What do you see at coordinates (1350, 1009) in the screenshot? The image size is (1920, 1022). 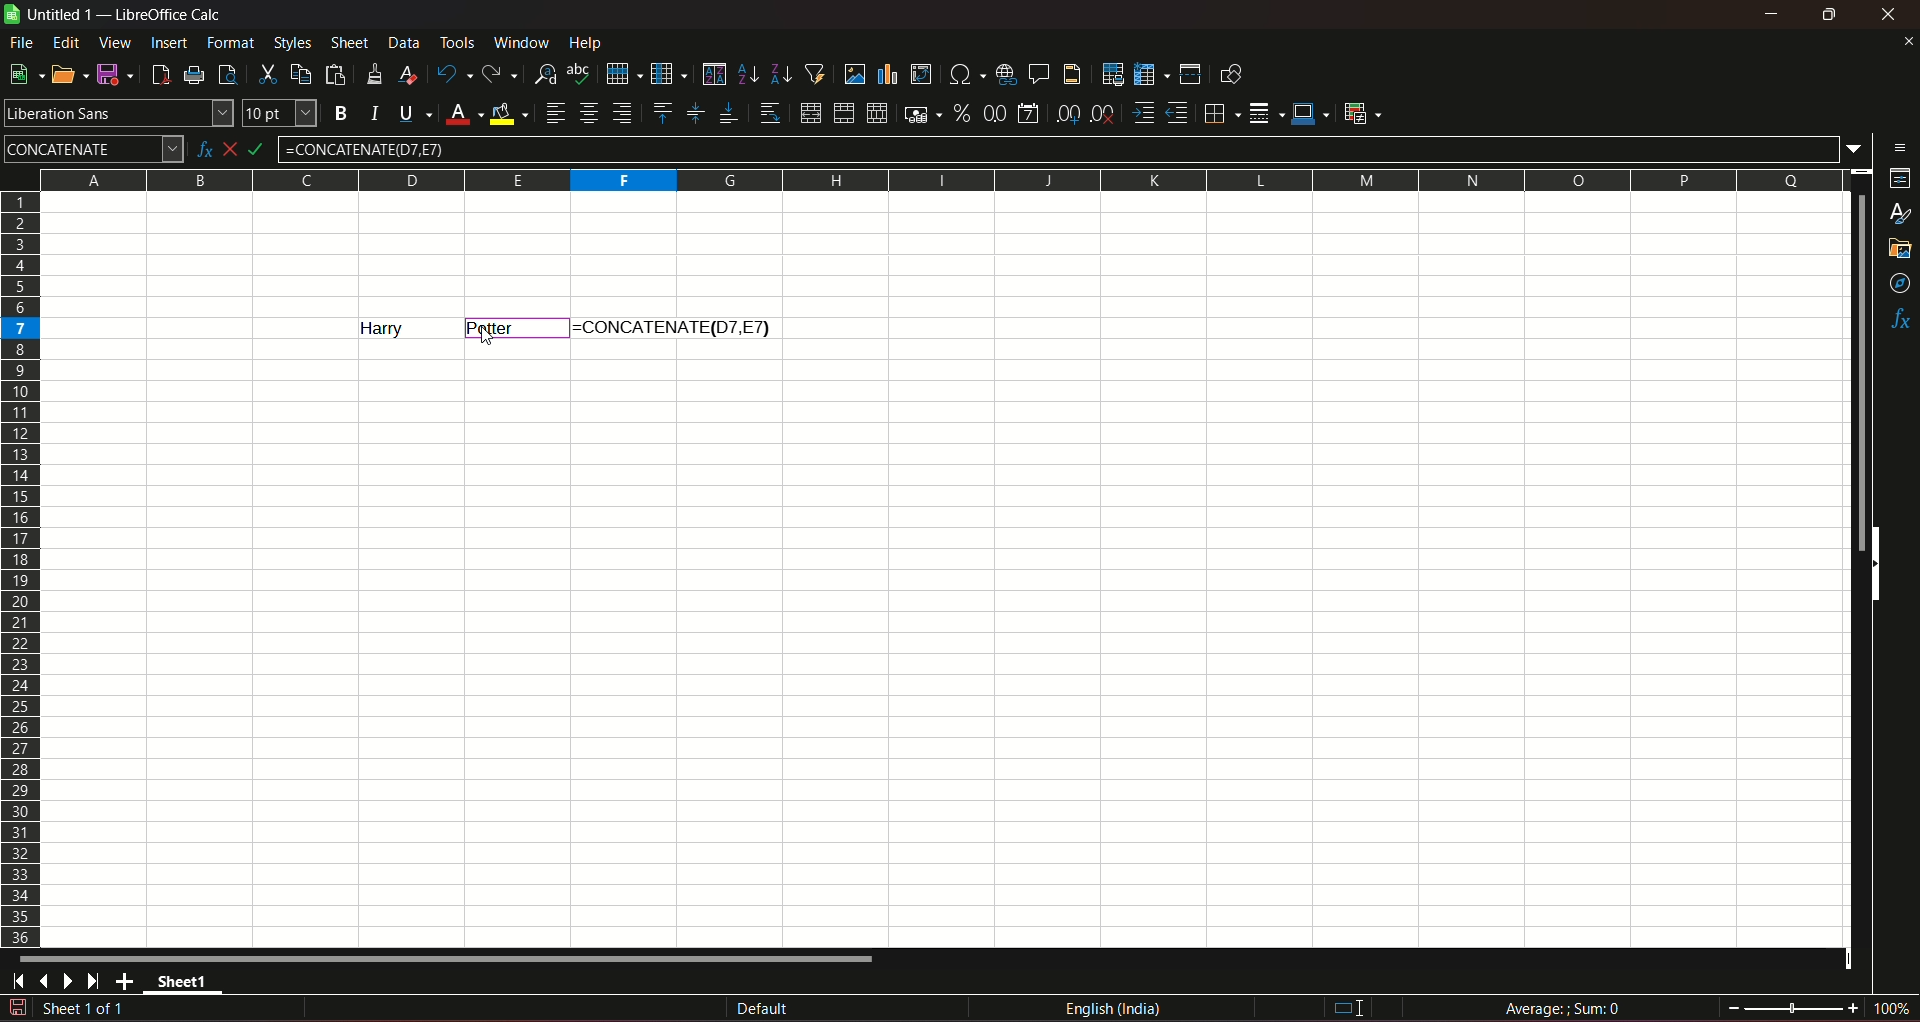 I see `I beam cursor` at bounding box center [1350, 1009].